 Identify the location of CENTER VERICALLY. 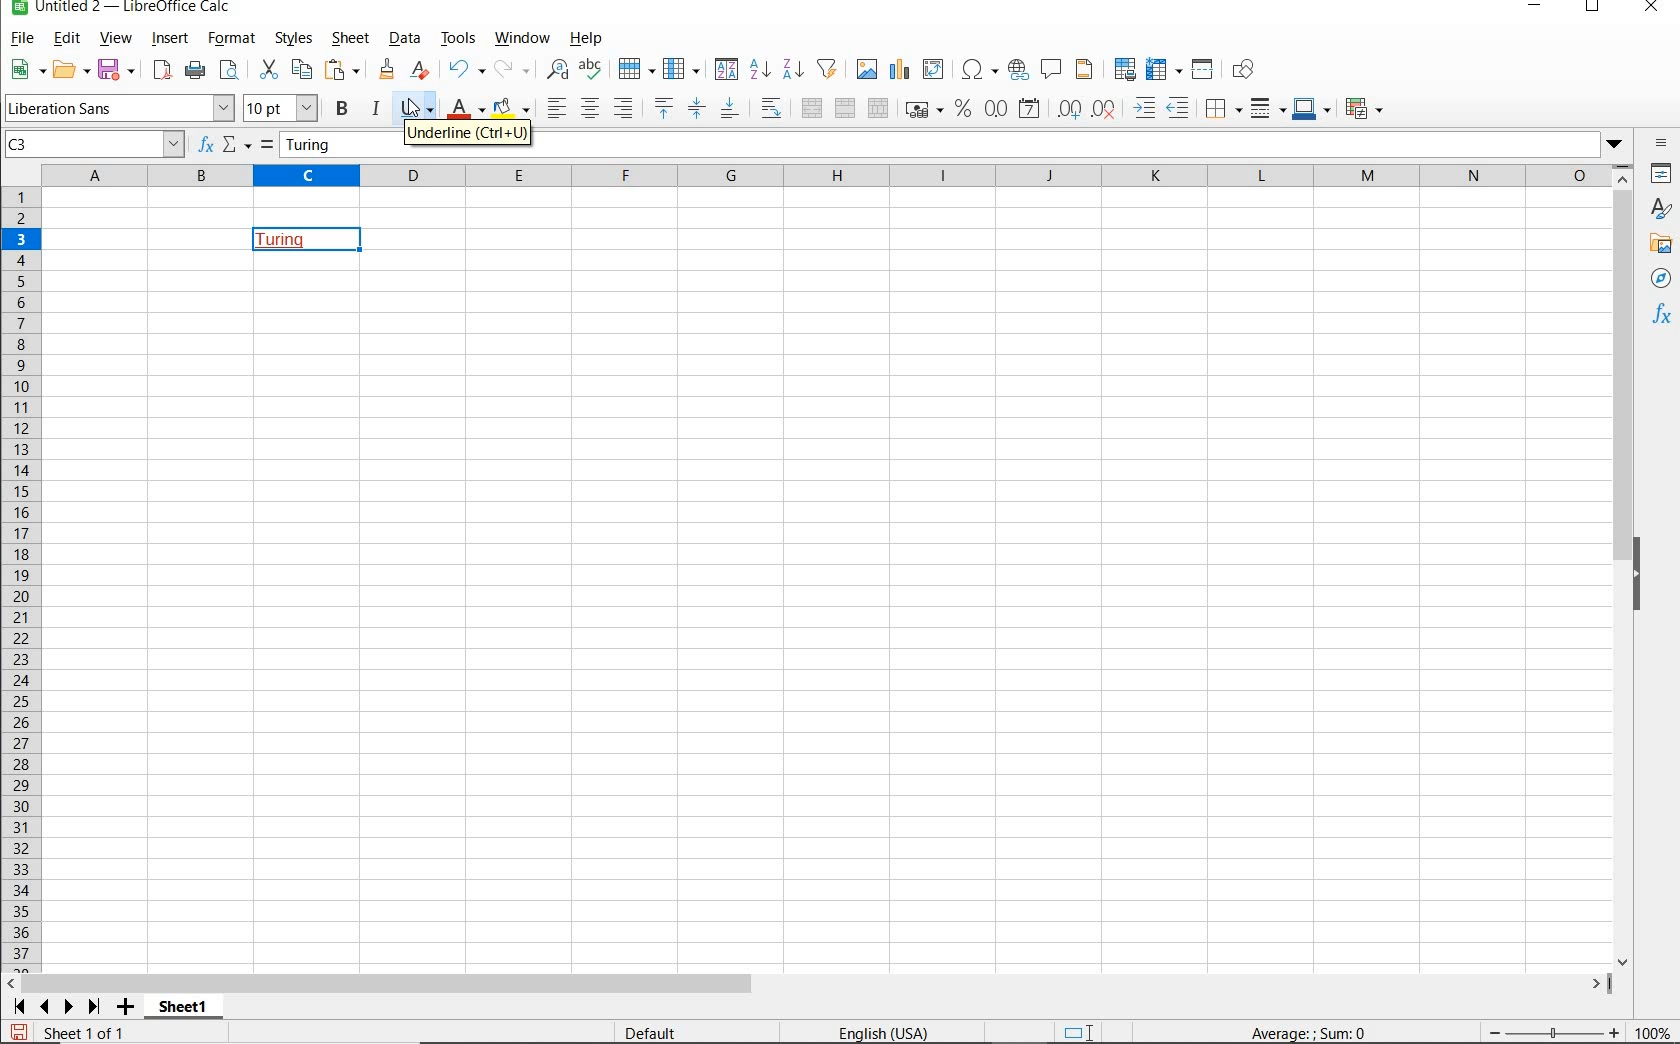
(698, 111).